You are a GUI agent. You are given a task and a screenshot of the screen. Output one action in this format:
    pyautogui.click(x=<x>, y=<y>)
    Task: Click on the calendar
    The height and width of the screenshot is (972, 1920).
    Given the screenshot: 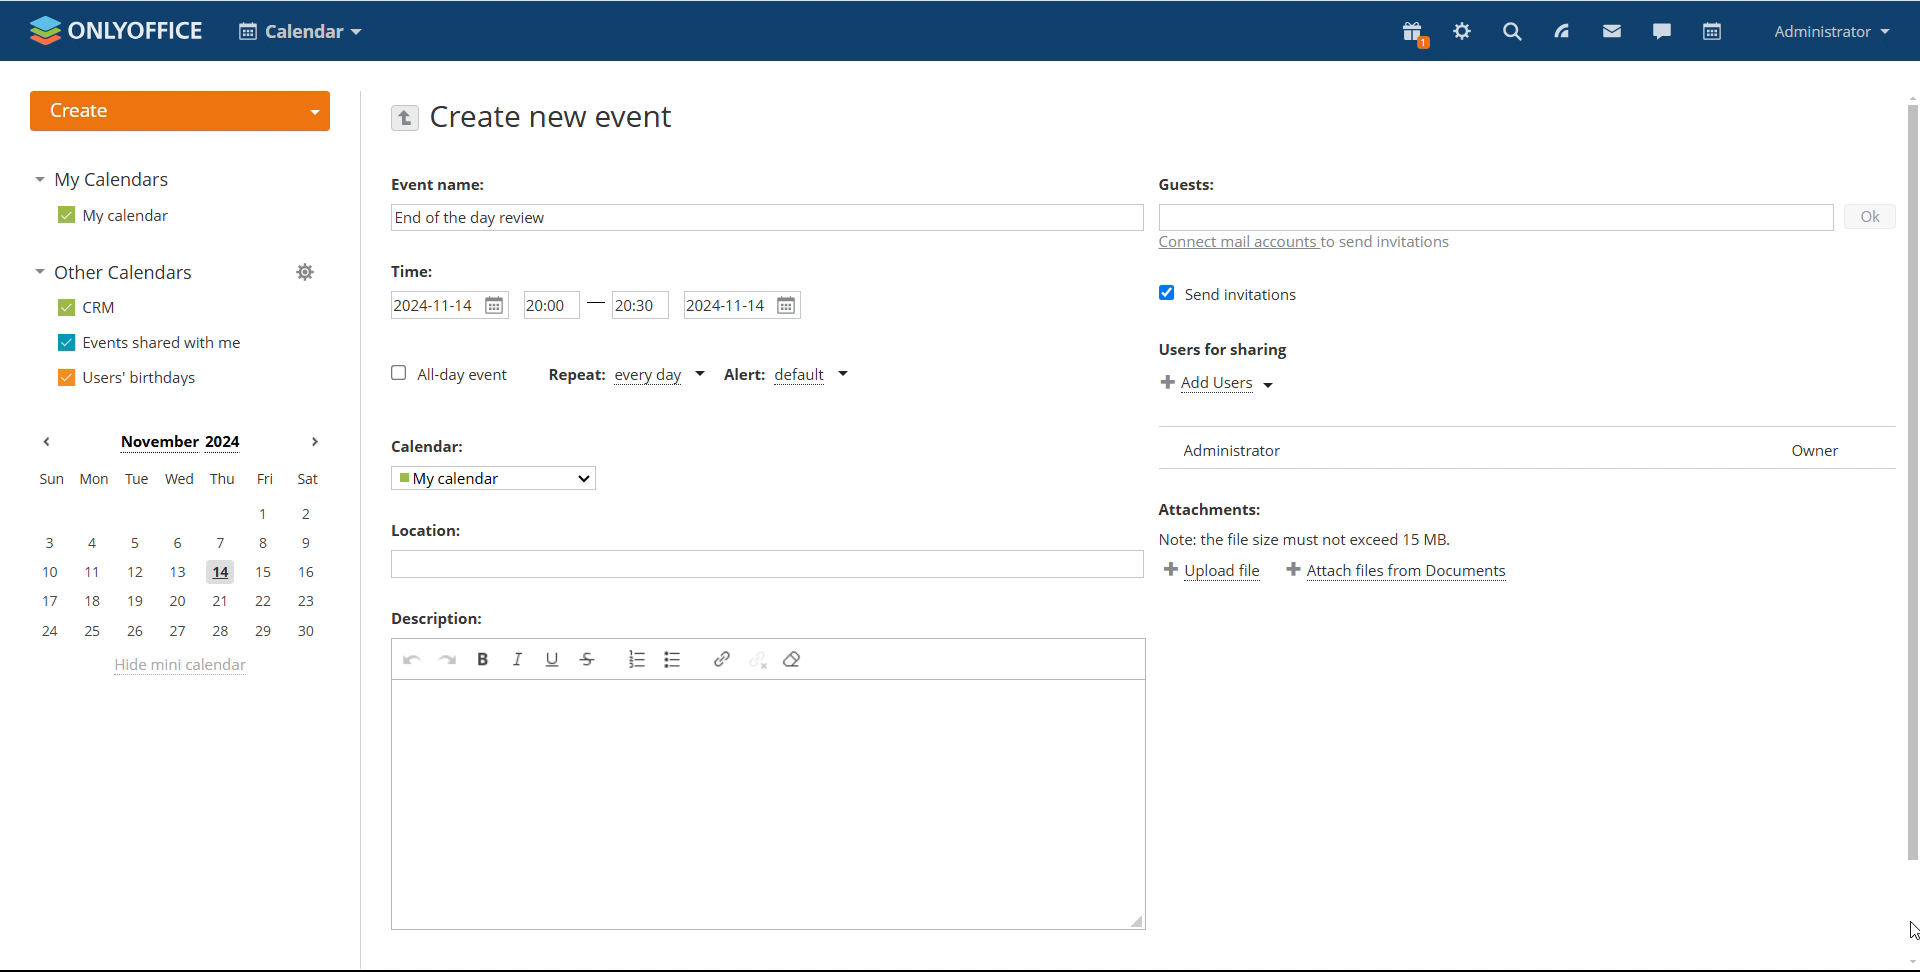 What is the action you would take?
    pyautogui.click(x=300, y=31)
    